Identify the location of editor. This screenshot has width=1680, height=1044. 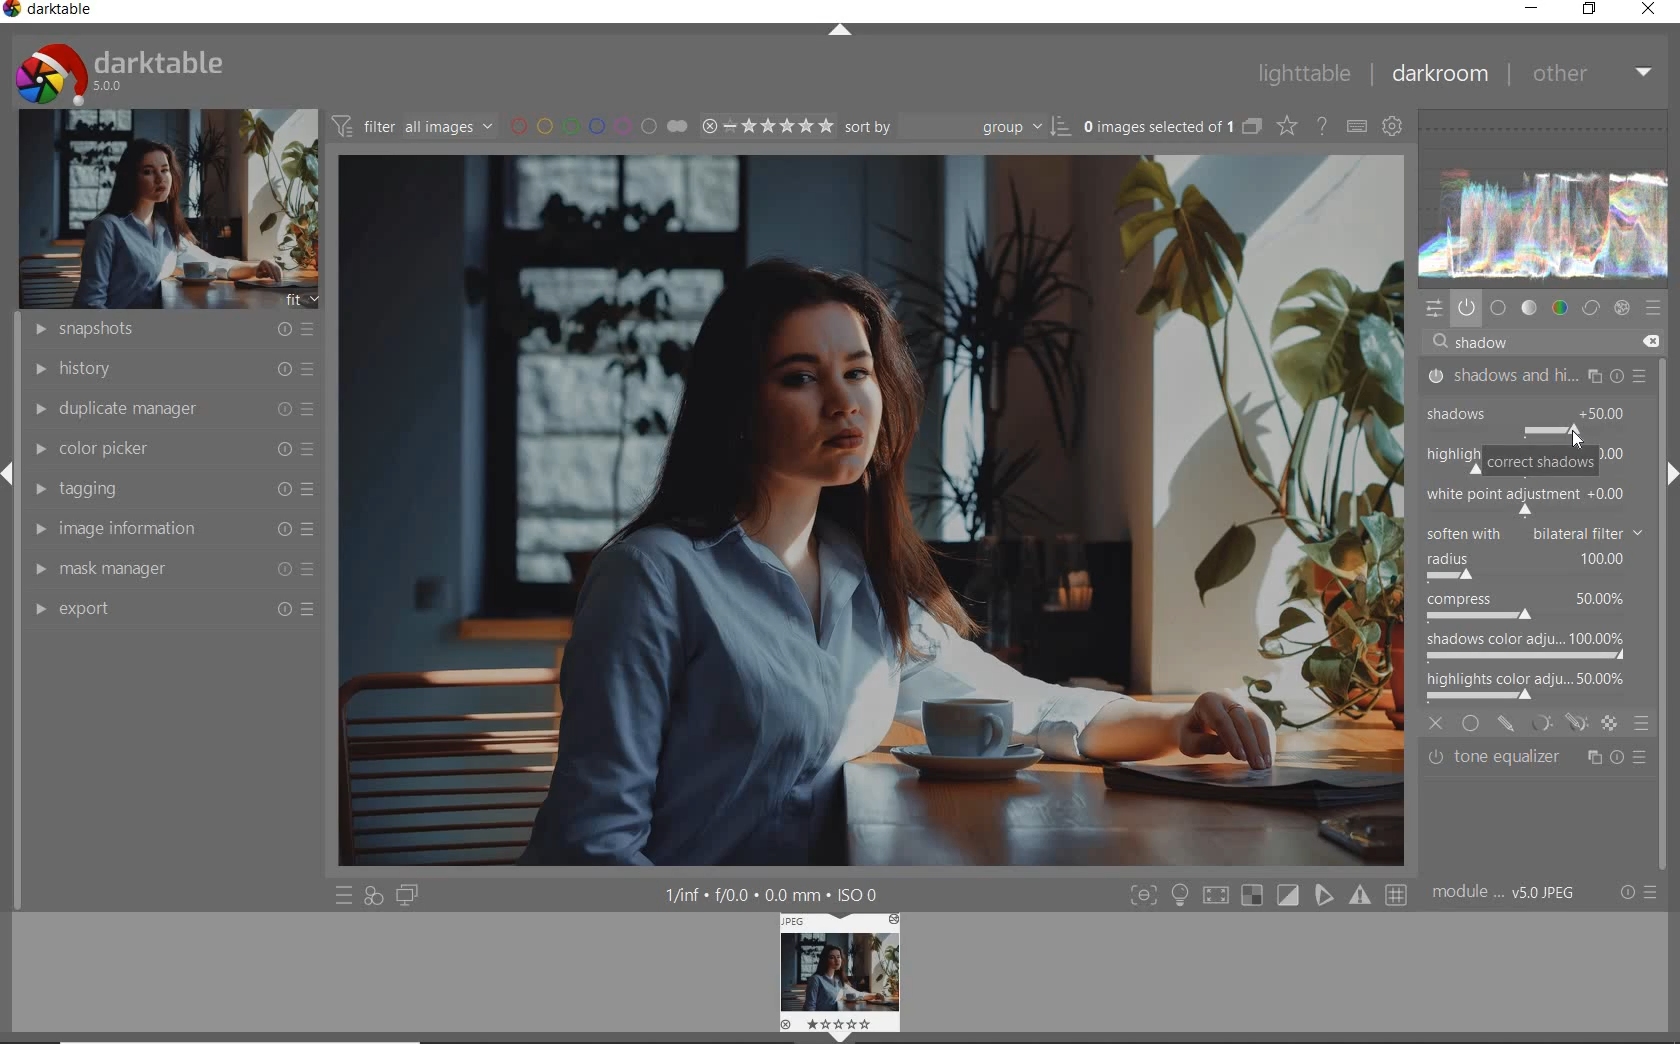
(1456, 342).